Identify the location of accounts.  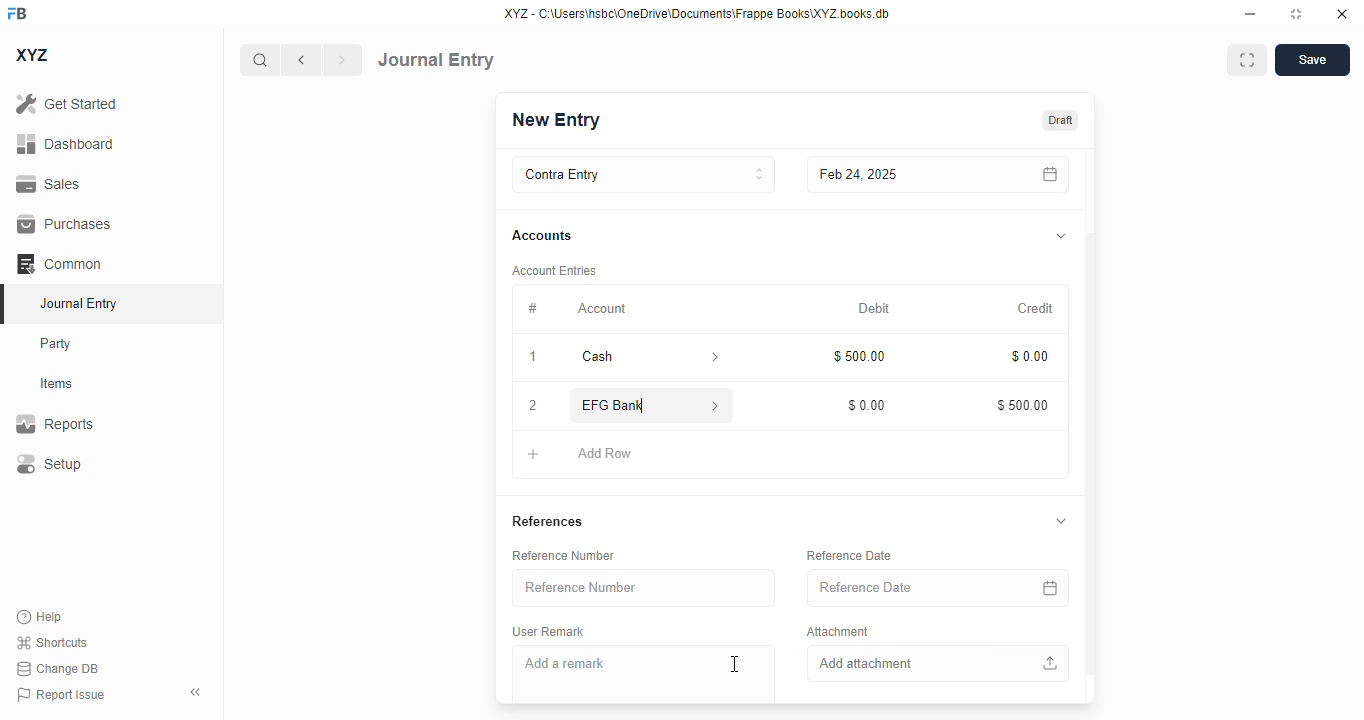
(542, 236).